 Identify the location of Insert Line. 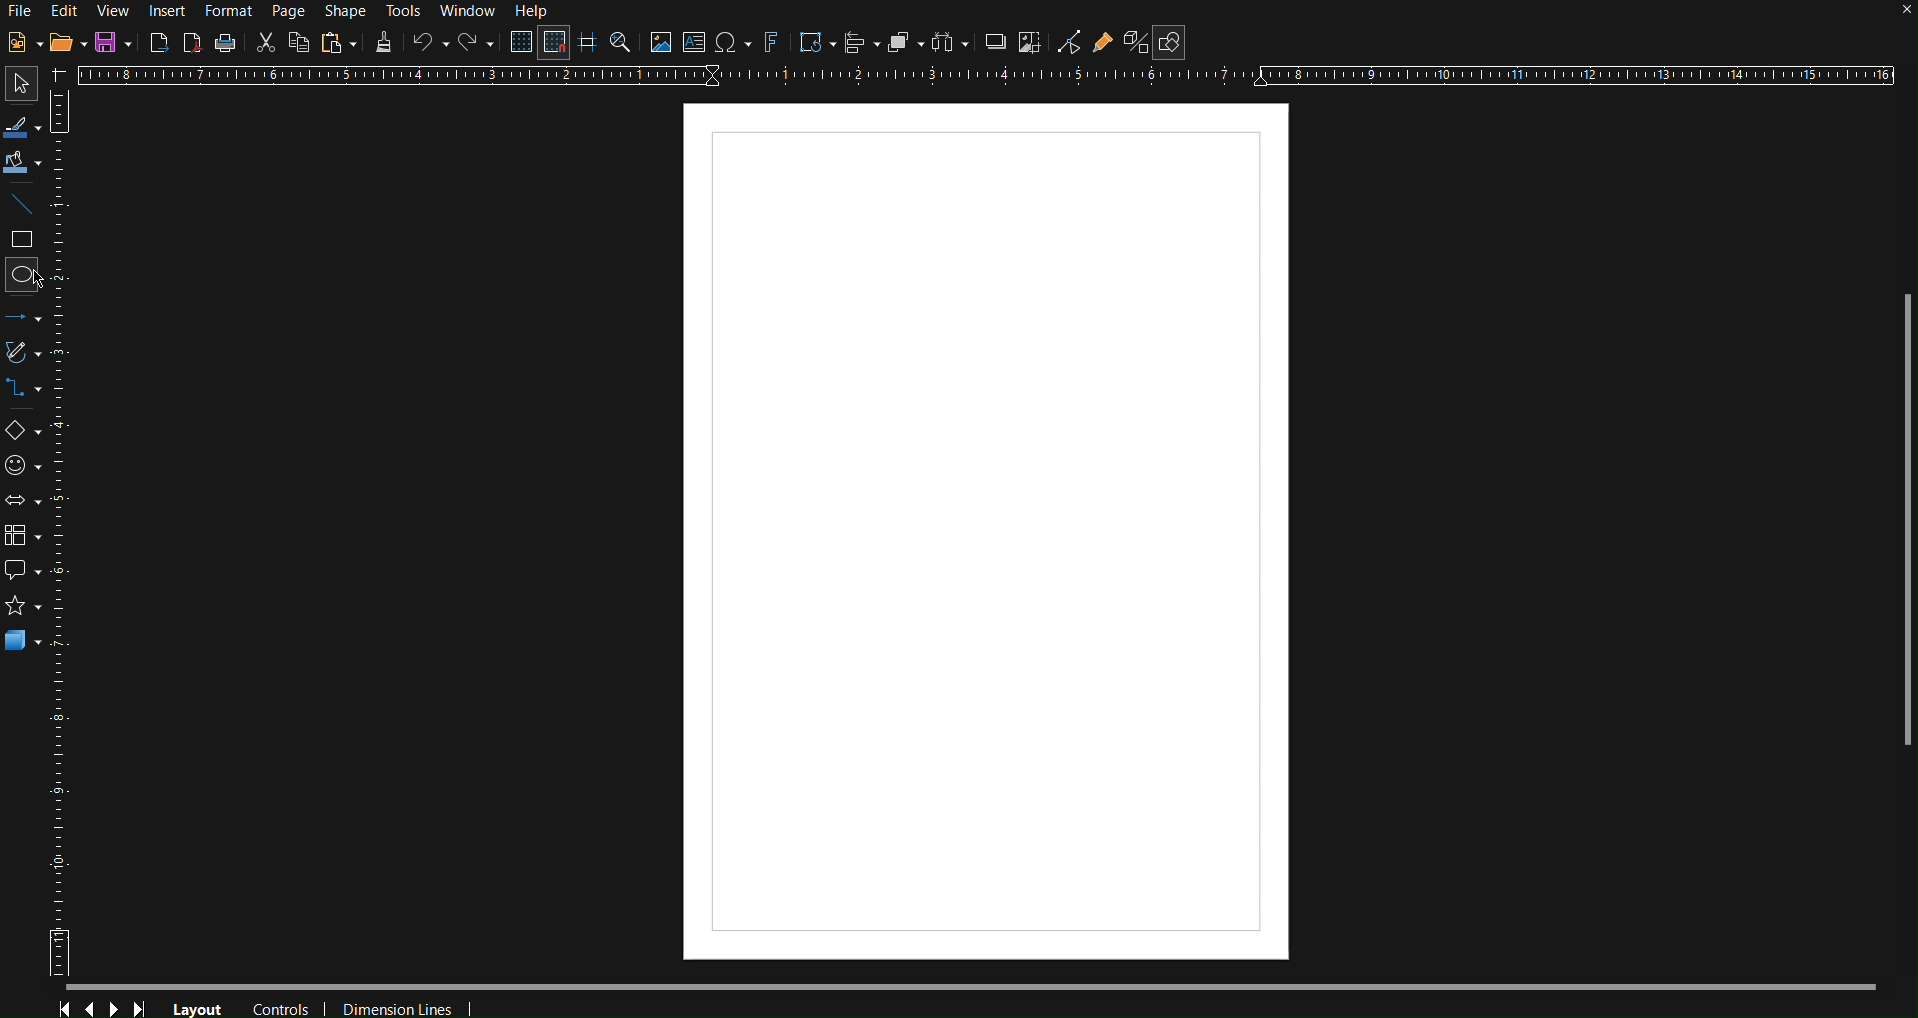
(25, 208).